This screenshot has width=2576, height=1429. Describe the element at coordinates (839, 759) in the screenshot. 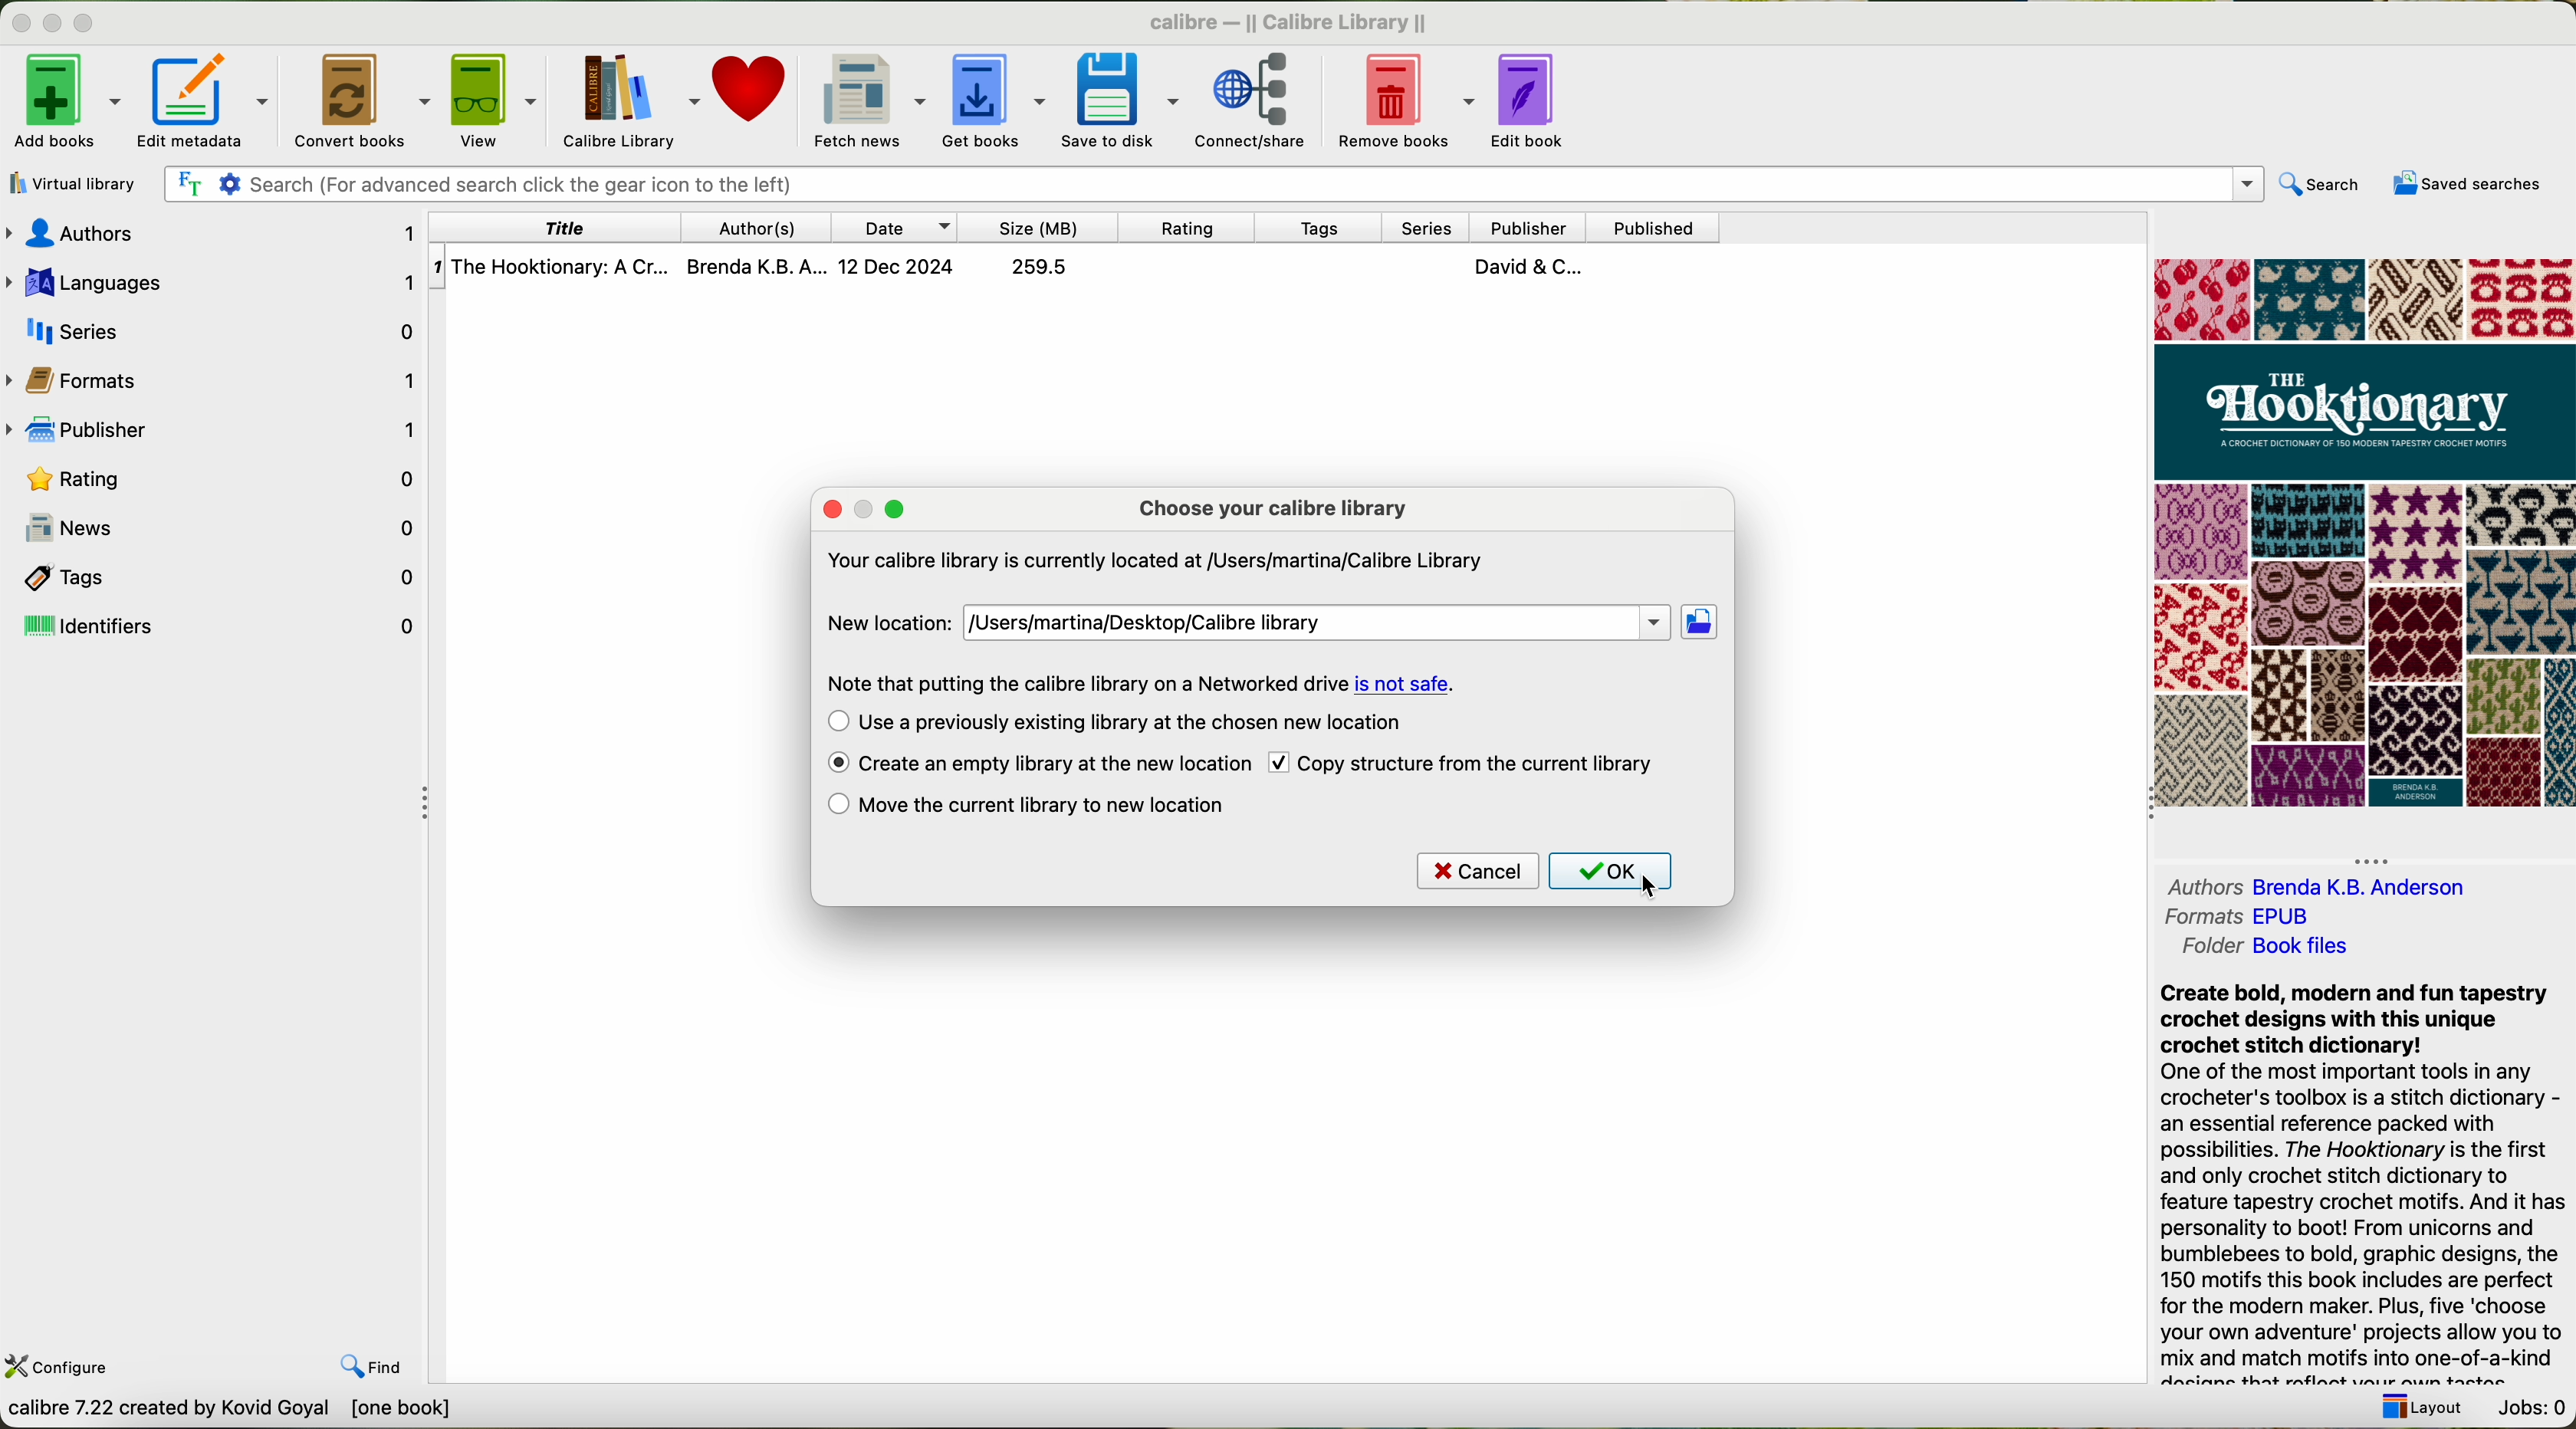

I see `enable` at that location.